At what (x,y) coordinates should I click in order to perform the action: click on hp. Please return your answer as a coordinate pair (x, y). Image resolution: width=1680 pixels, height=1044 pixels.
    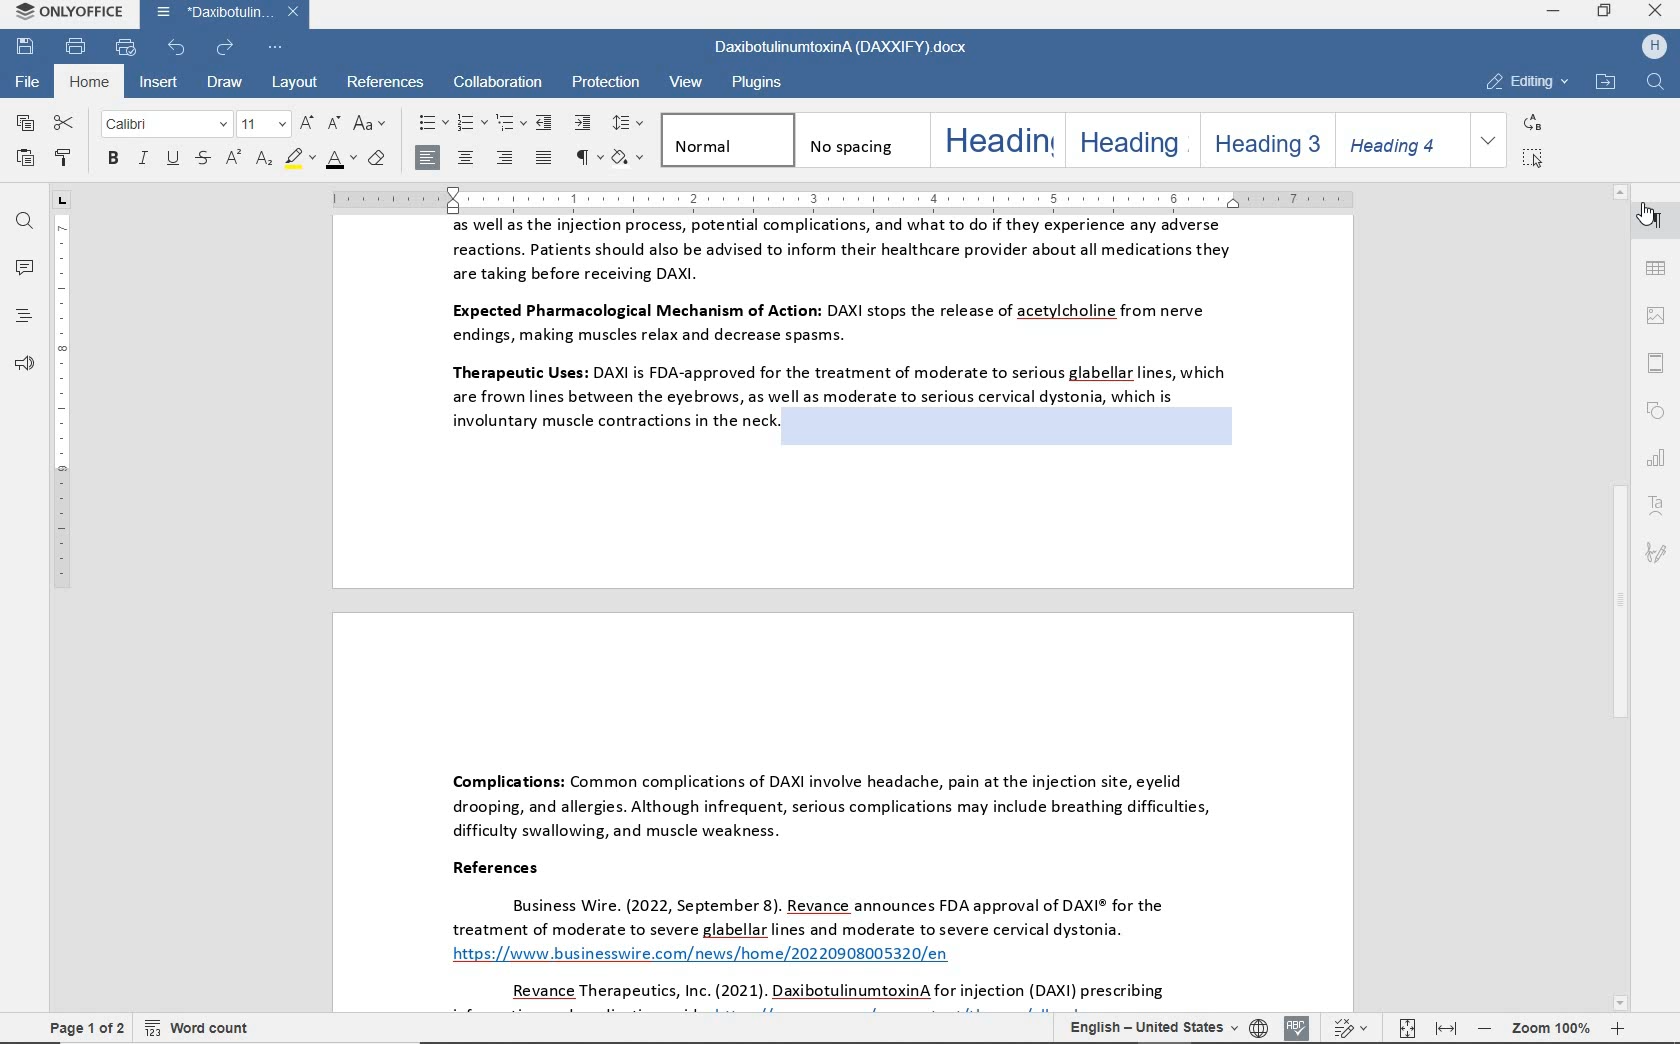
    Looking at the image, I should click on (1650, 48).